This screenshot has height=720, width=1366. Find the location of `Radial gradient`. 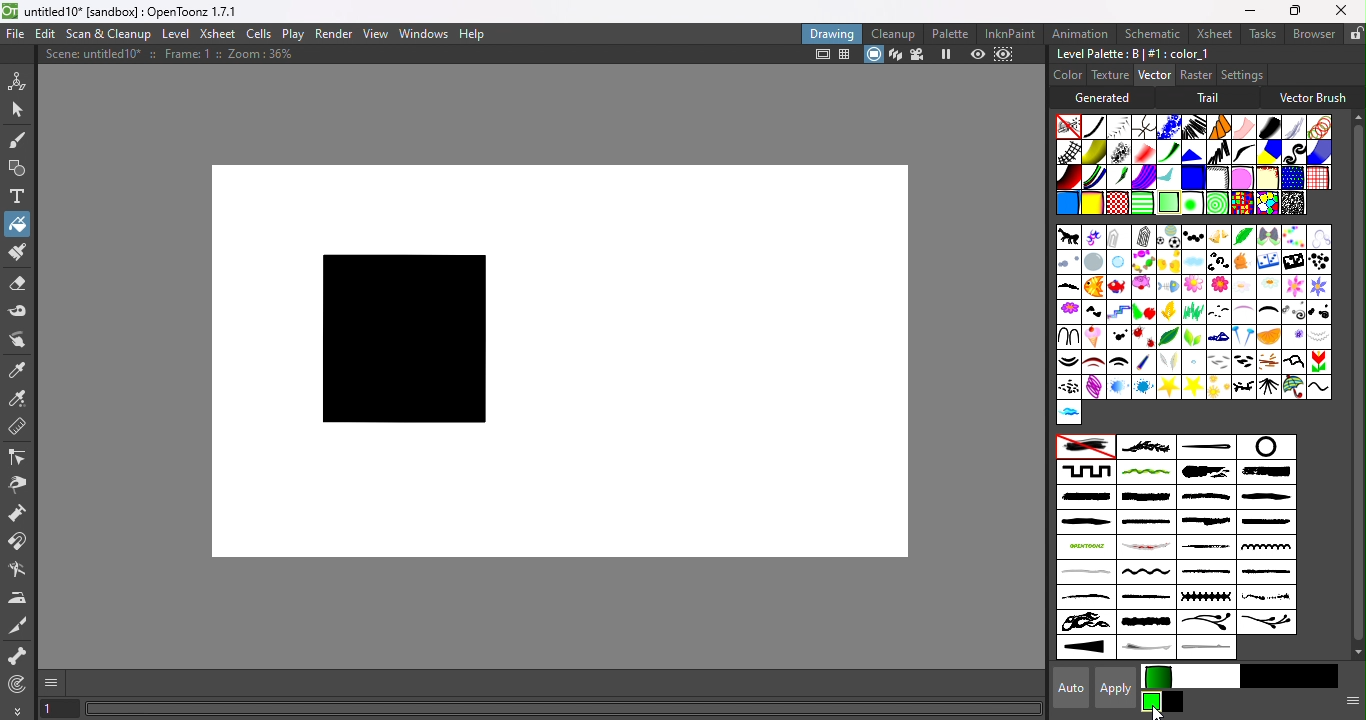

Radial gradient is located at coordinates (1190, 203).